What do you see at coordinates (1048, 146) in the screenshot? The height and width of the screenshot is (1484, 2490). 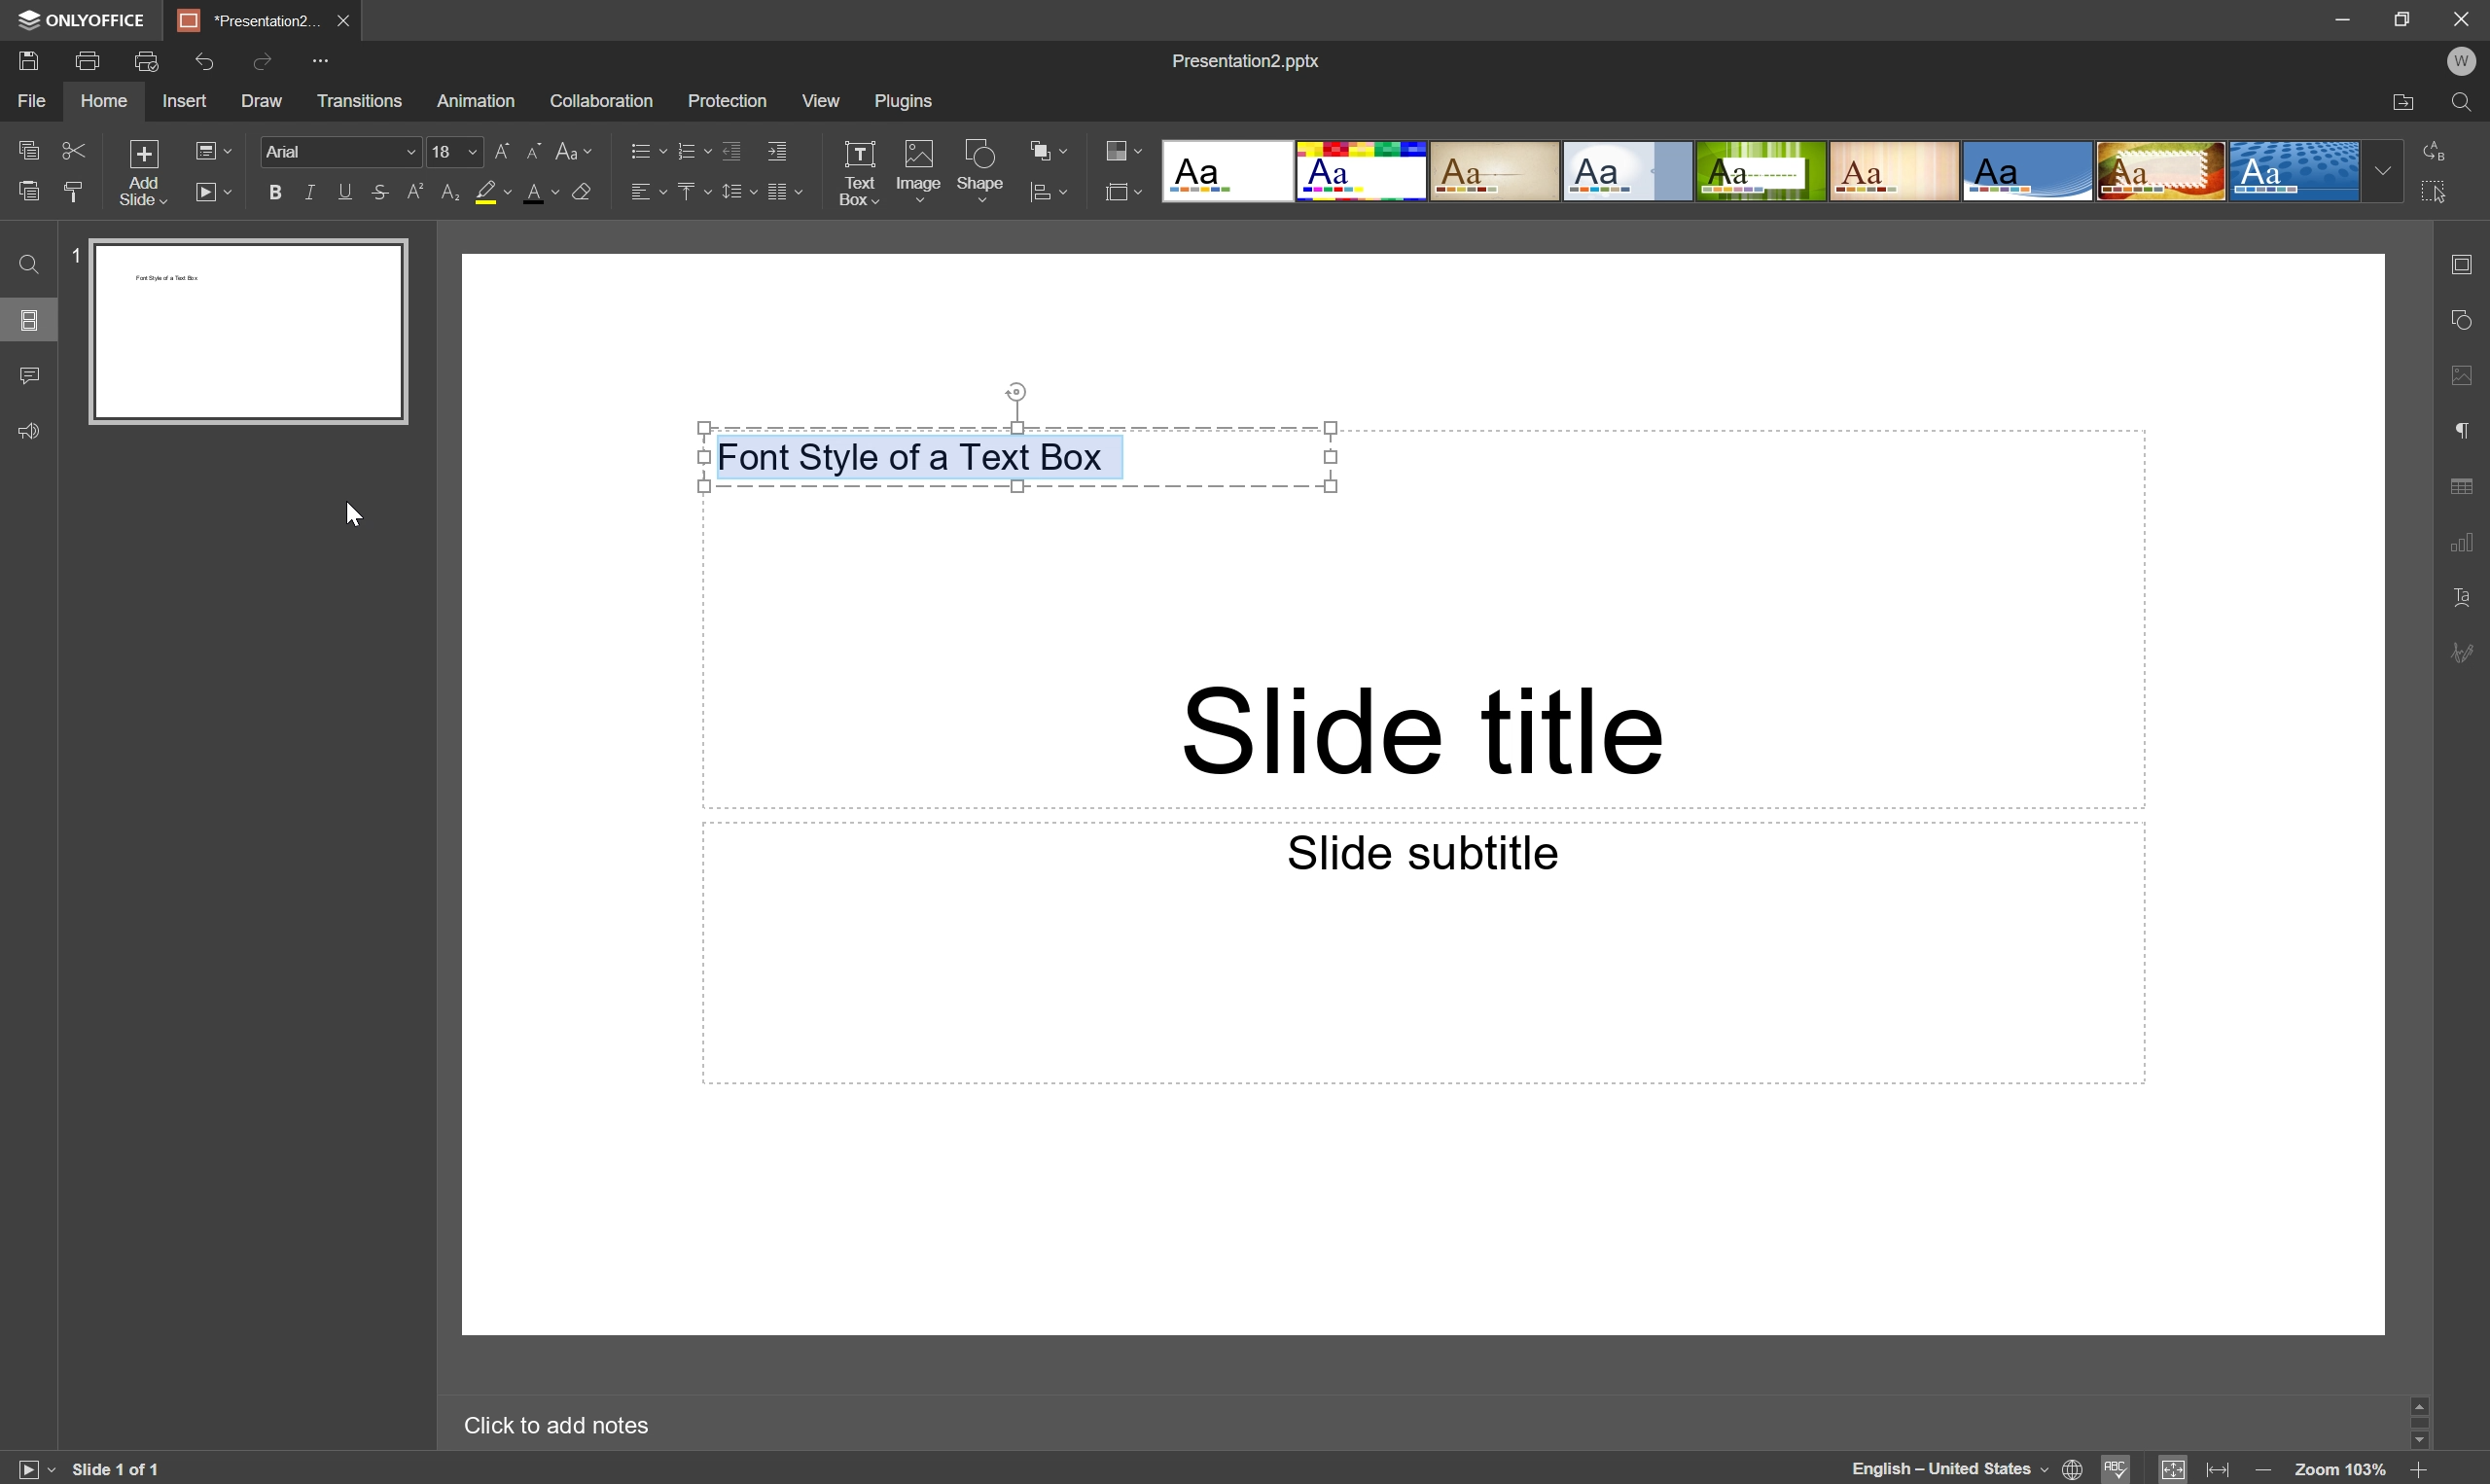 I see `Arrange shape` at bounding box center [1048, 146].